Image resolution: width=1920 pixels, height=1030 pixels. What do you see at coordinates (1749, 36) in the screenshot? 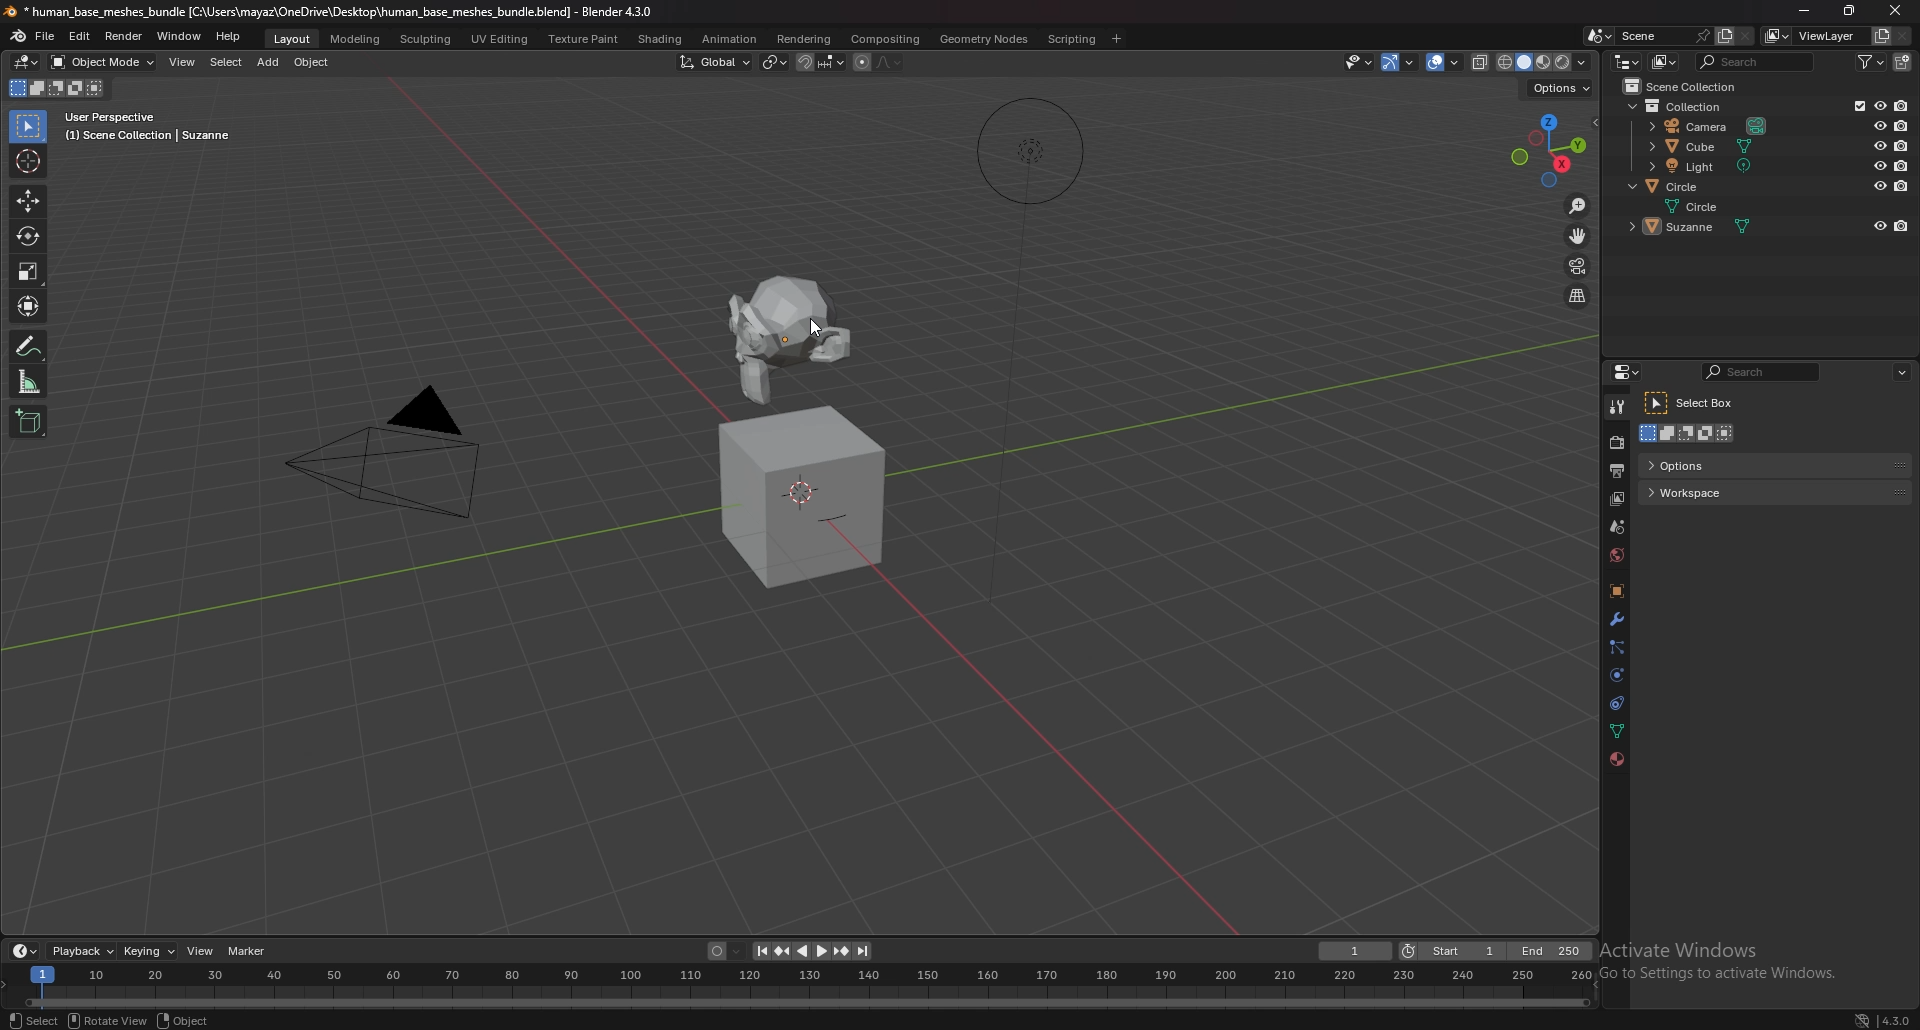
I see `delete scene` at bounding box center [1749, 36].